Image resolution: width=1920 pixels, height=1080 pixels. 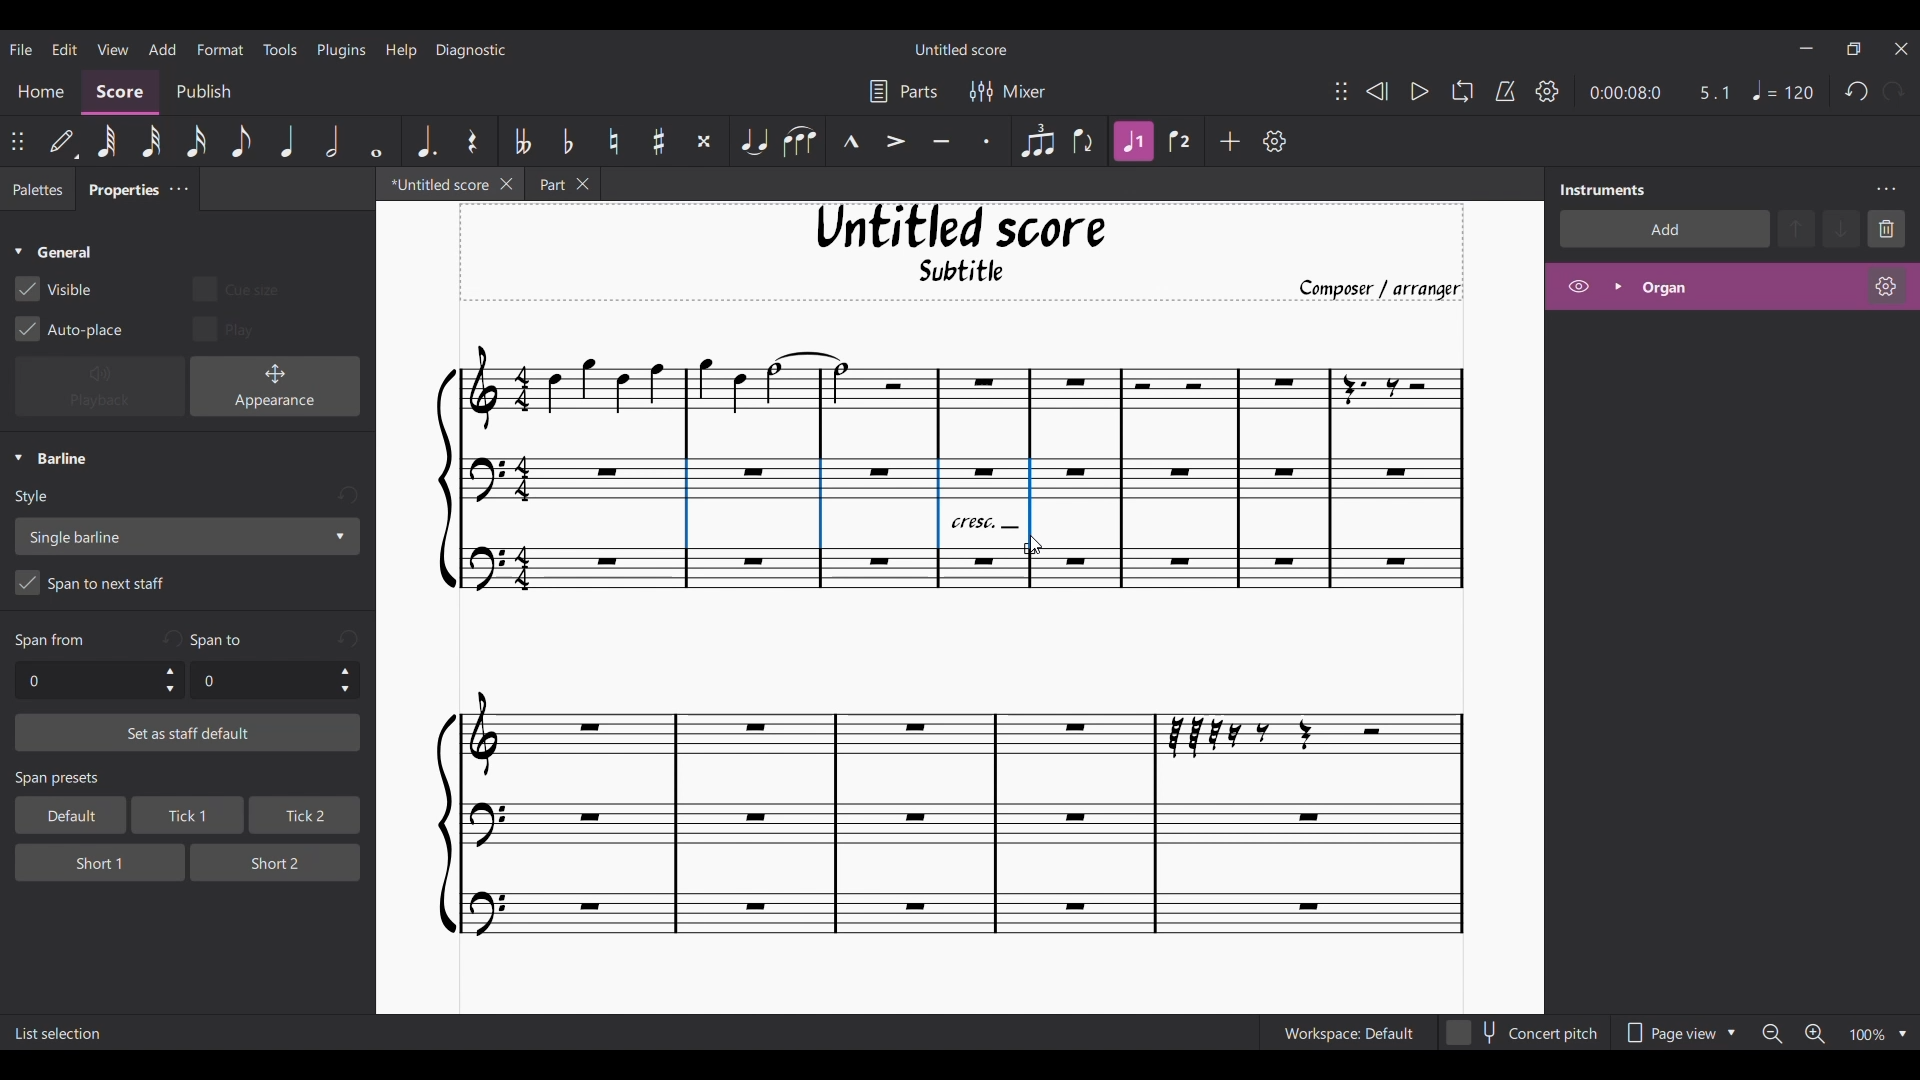 I want to click on Toggle for Play, so click(x=225, y=328).